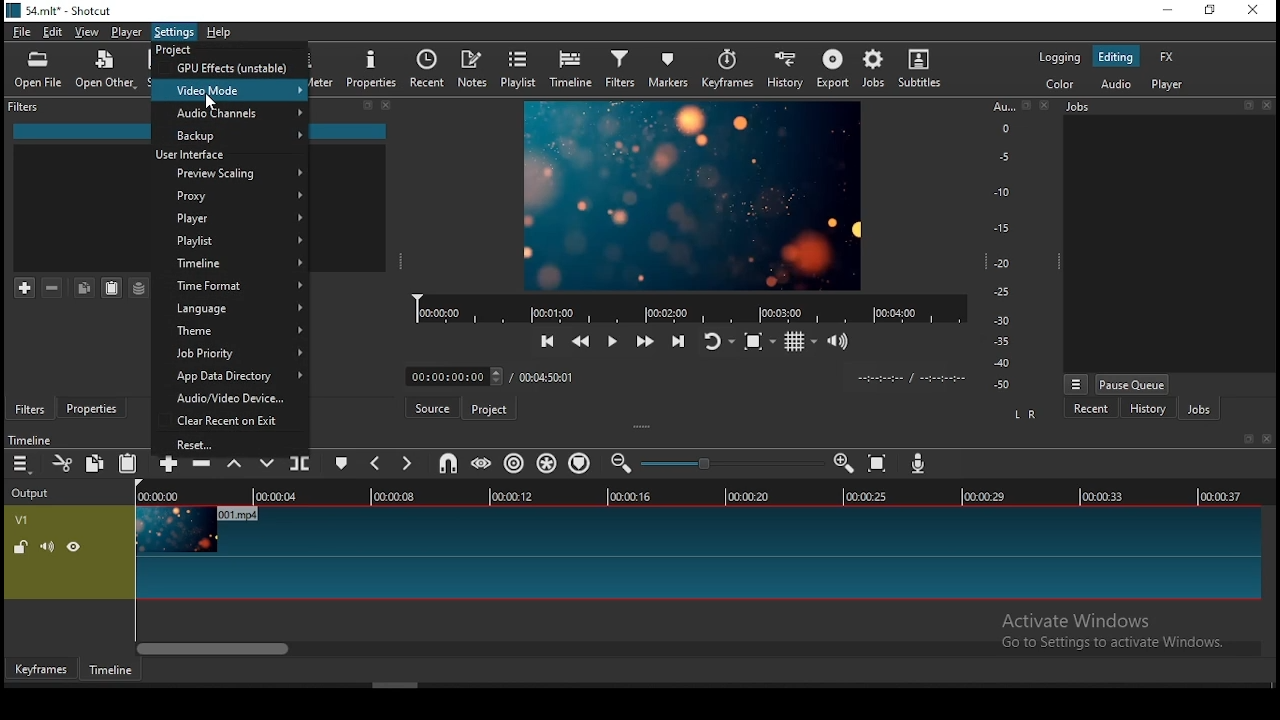 The height and width of the screenshot is (720, 1280). Describe the element at coordinates (137, 285) in the screenshot. I see `save filter set` at that location.